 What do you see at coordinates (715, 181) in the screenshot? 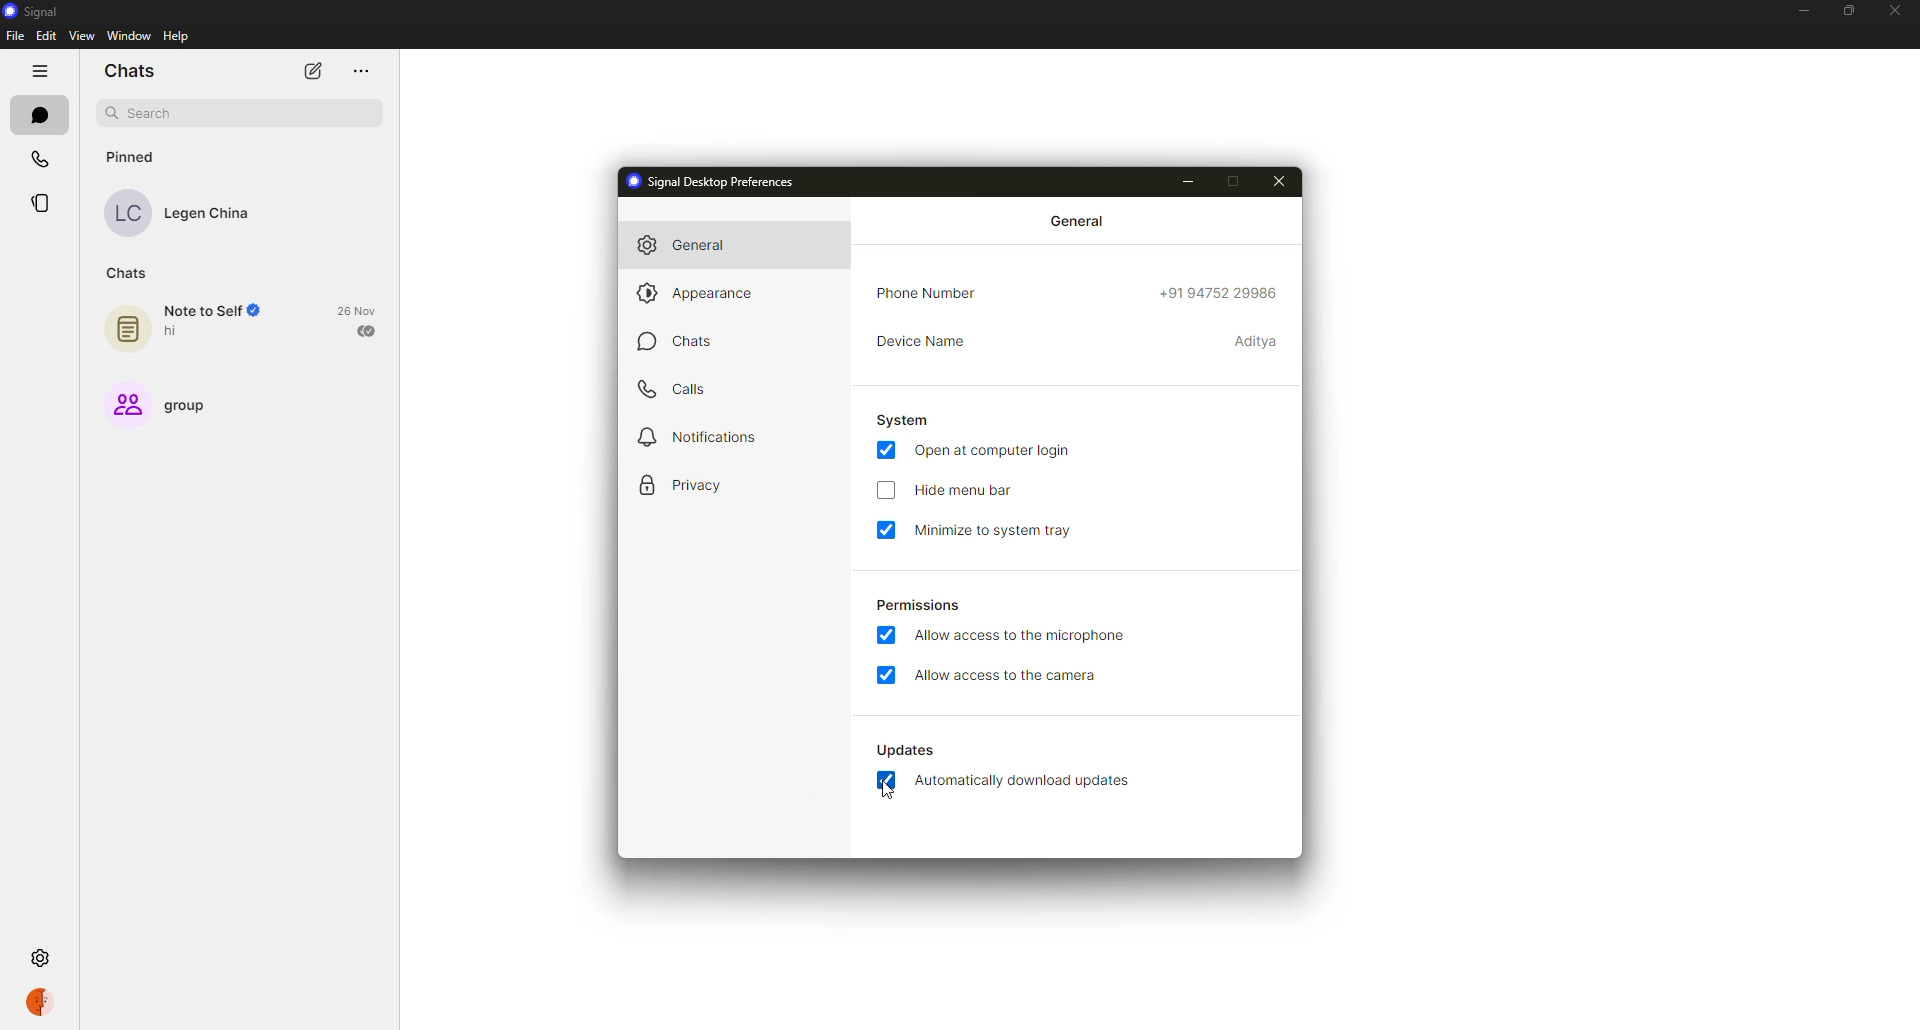
I see `signal desktop preferences` at bounding box center [715, 181].